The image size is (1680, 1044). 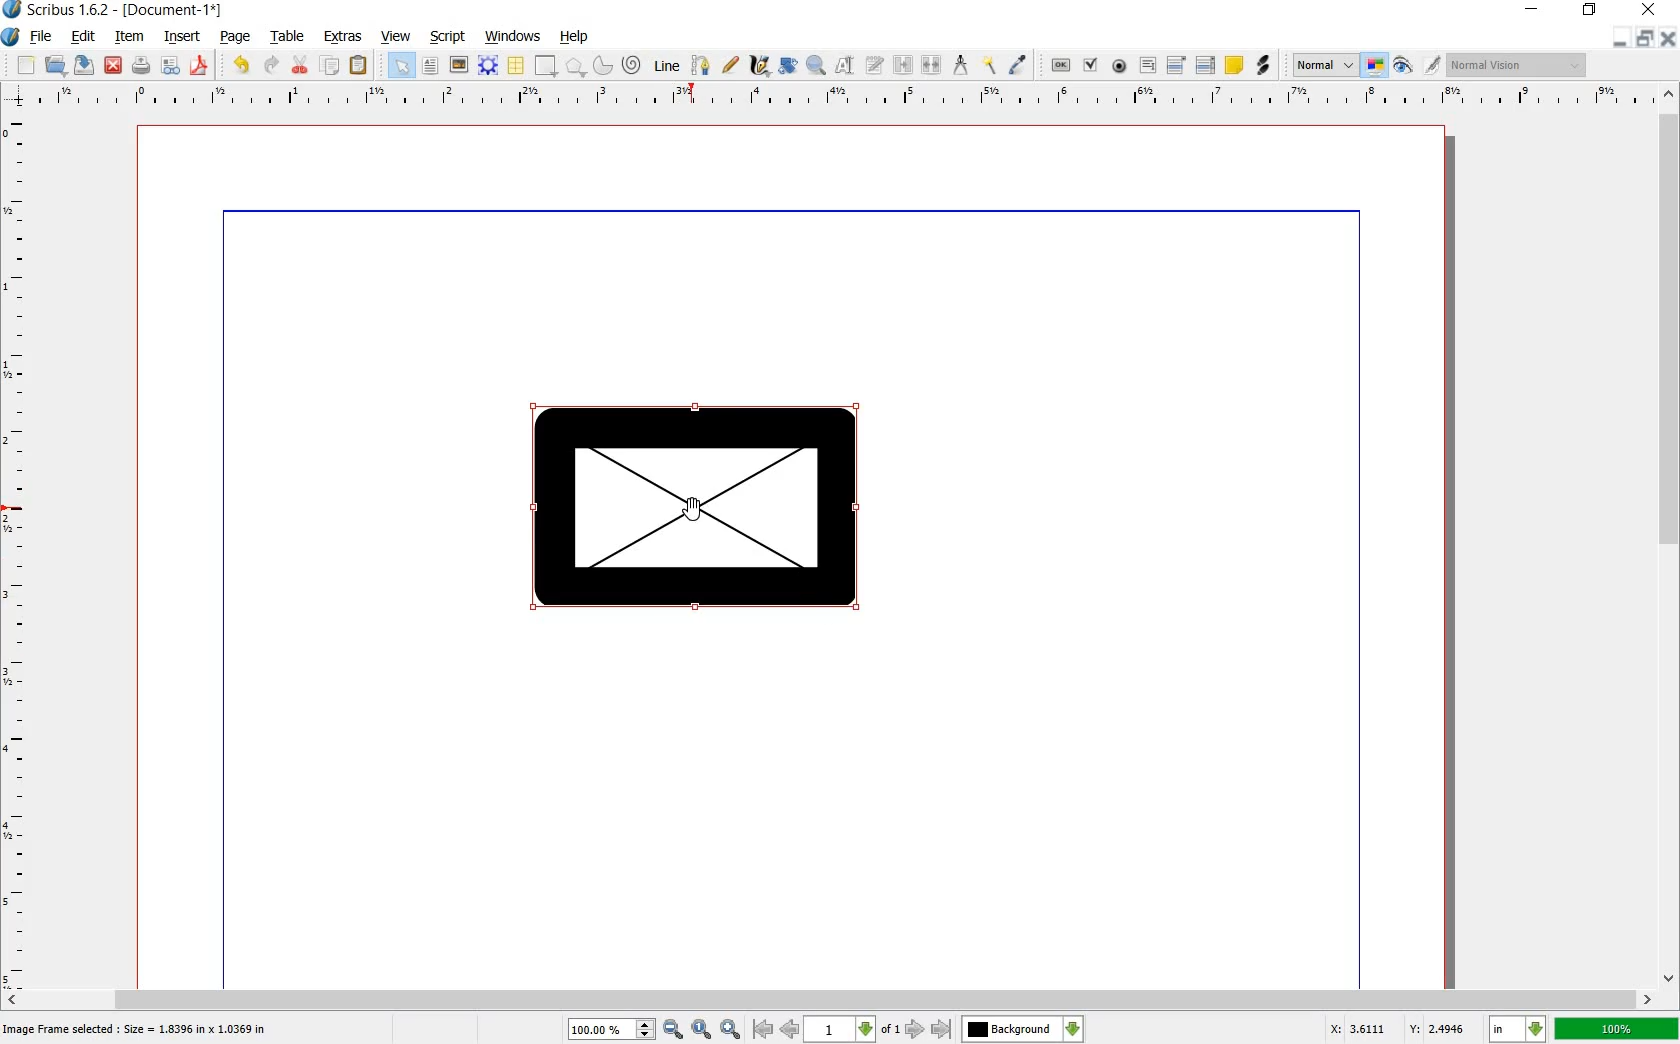 I want to click on calligraphic line, so click(x=759, y=66).